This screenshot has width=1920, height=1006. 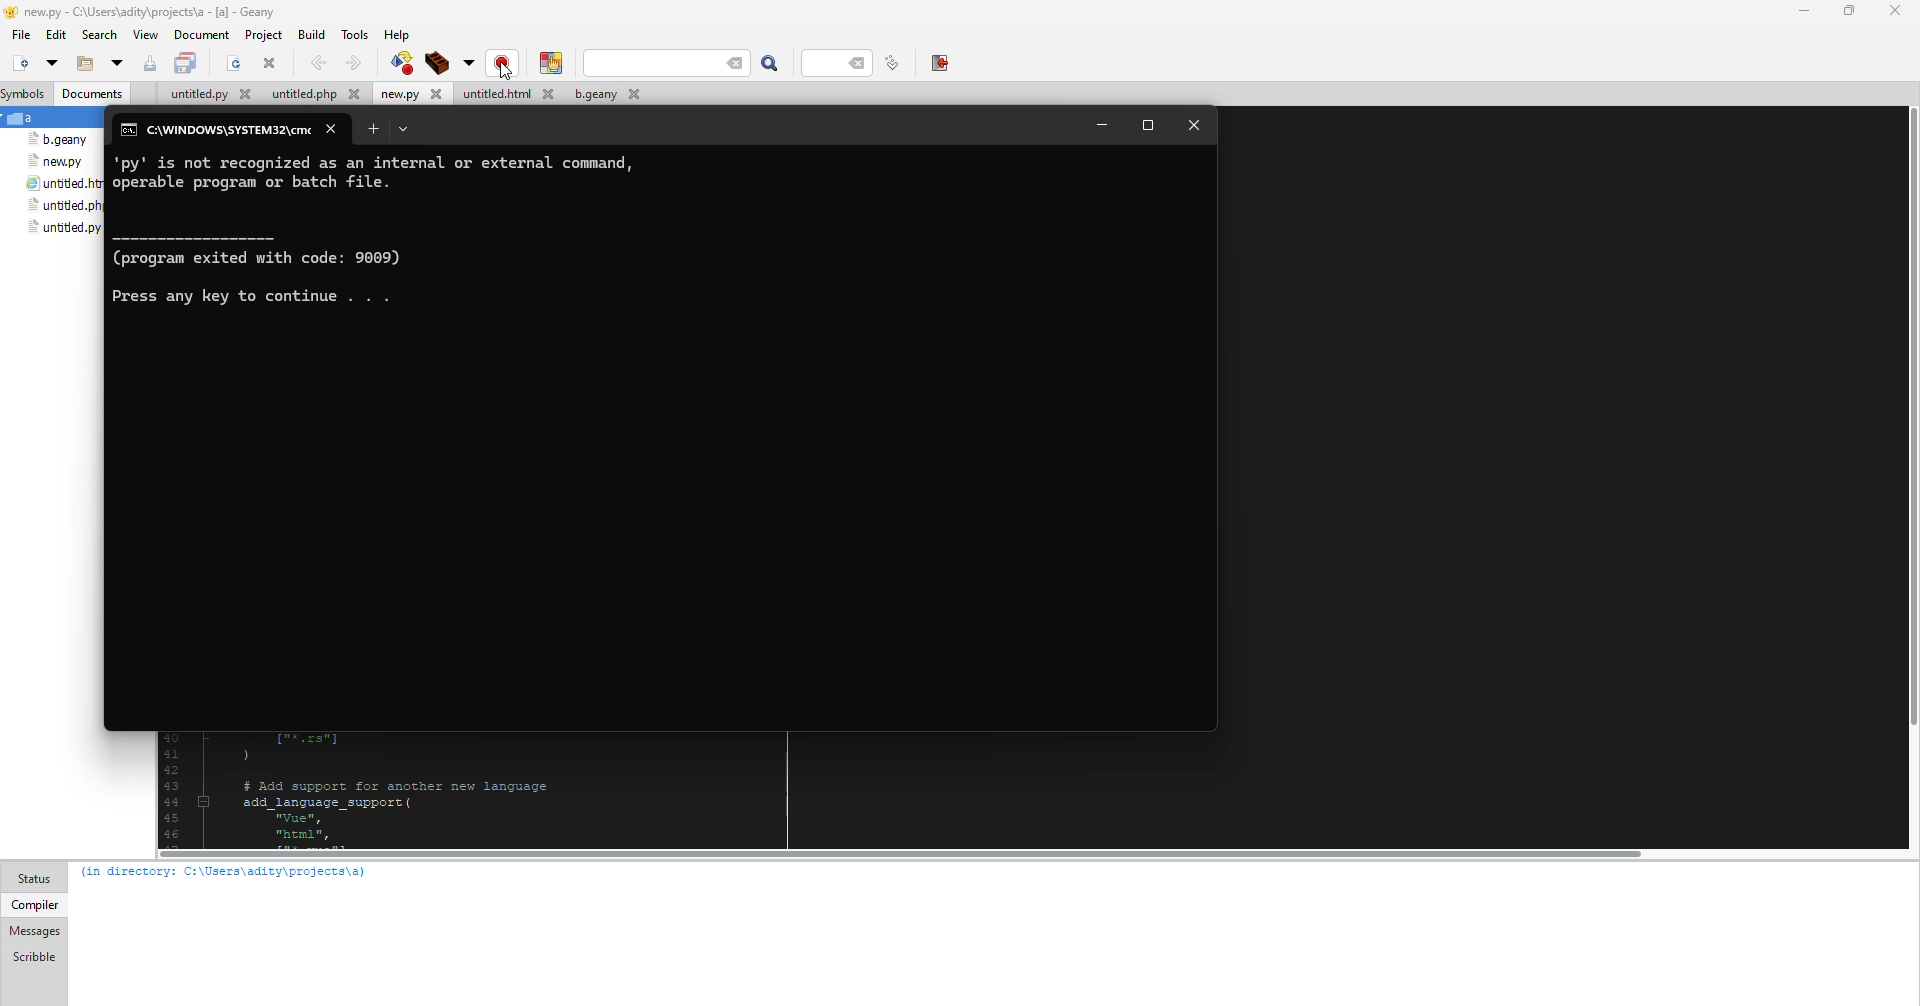 I want to click on scroll bar, so click(x=890, y=853).